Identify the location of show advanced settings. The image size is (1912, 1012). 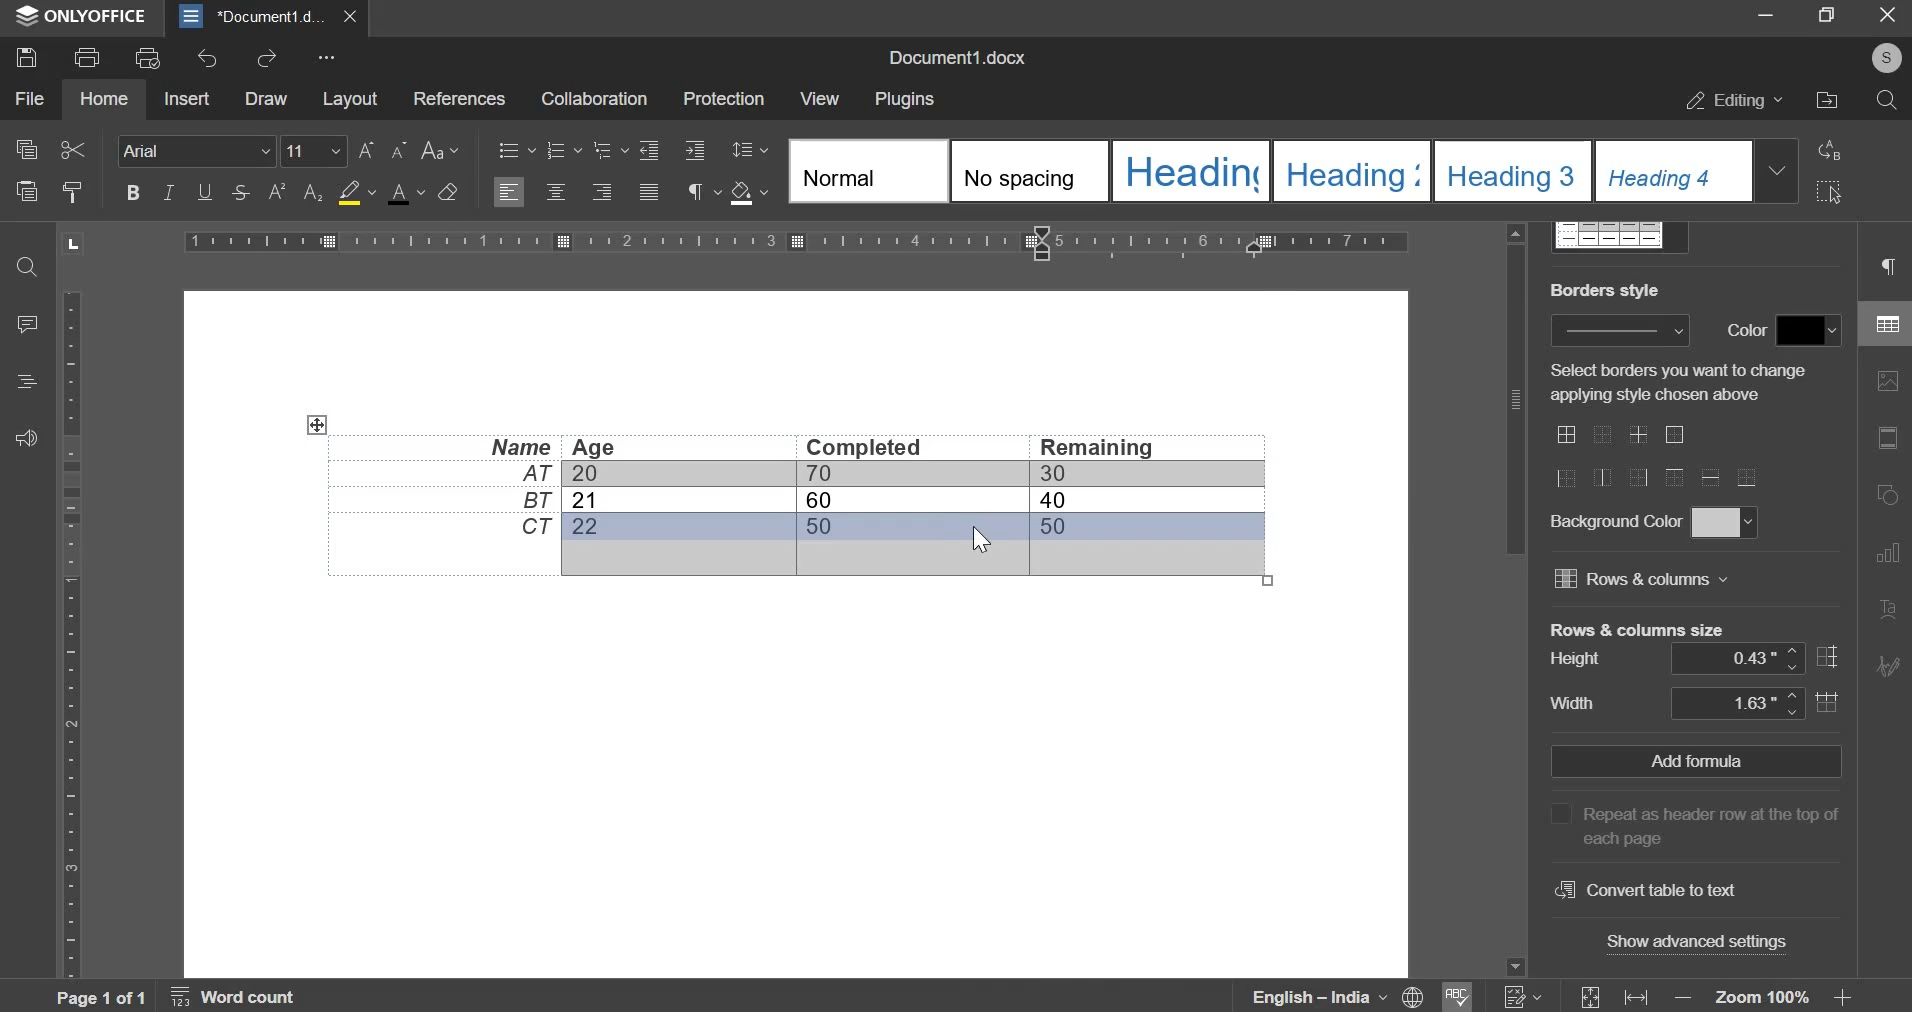
(1704, 944).